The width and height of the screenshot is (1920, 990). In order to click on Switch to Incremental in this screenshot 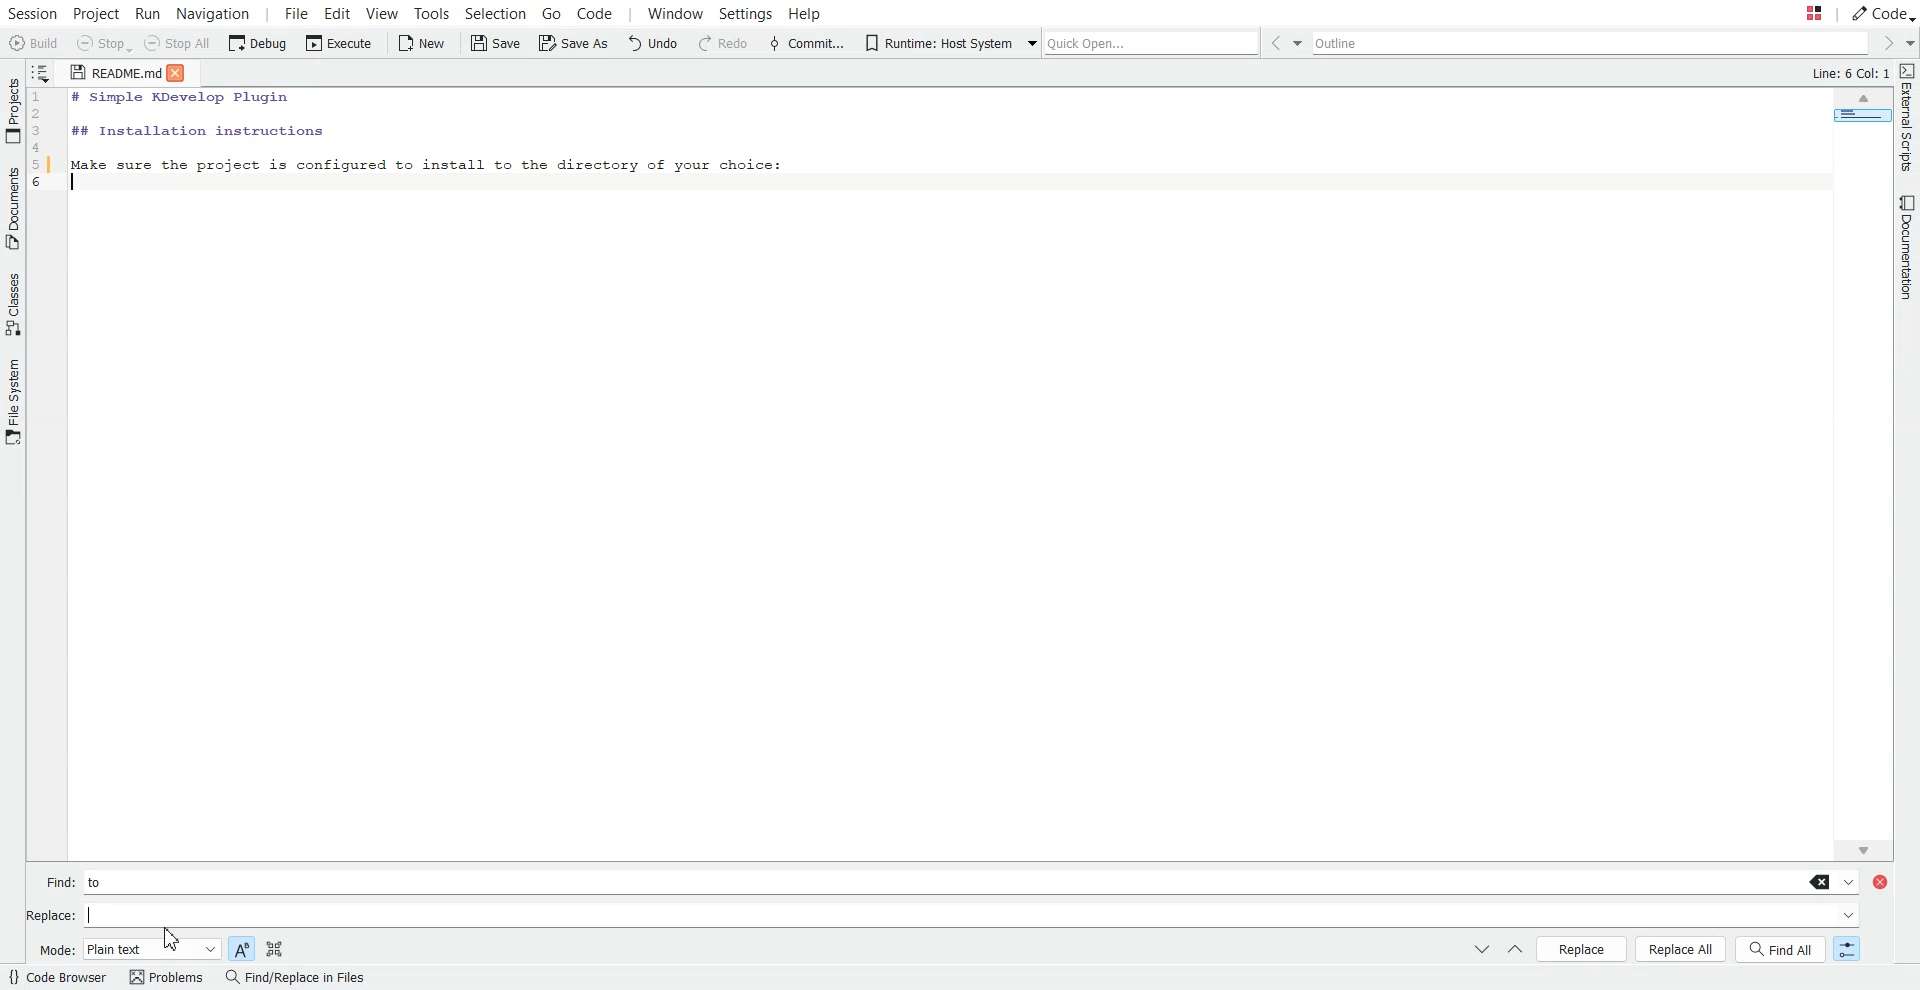, I will do `click(1843, 950)`.